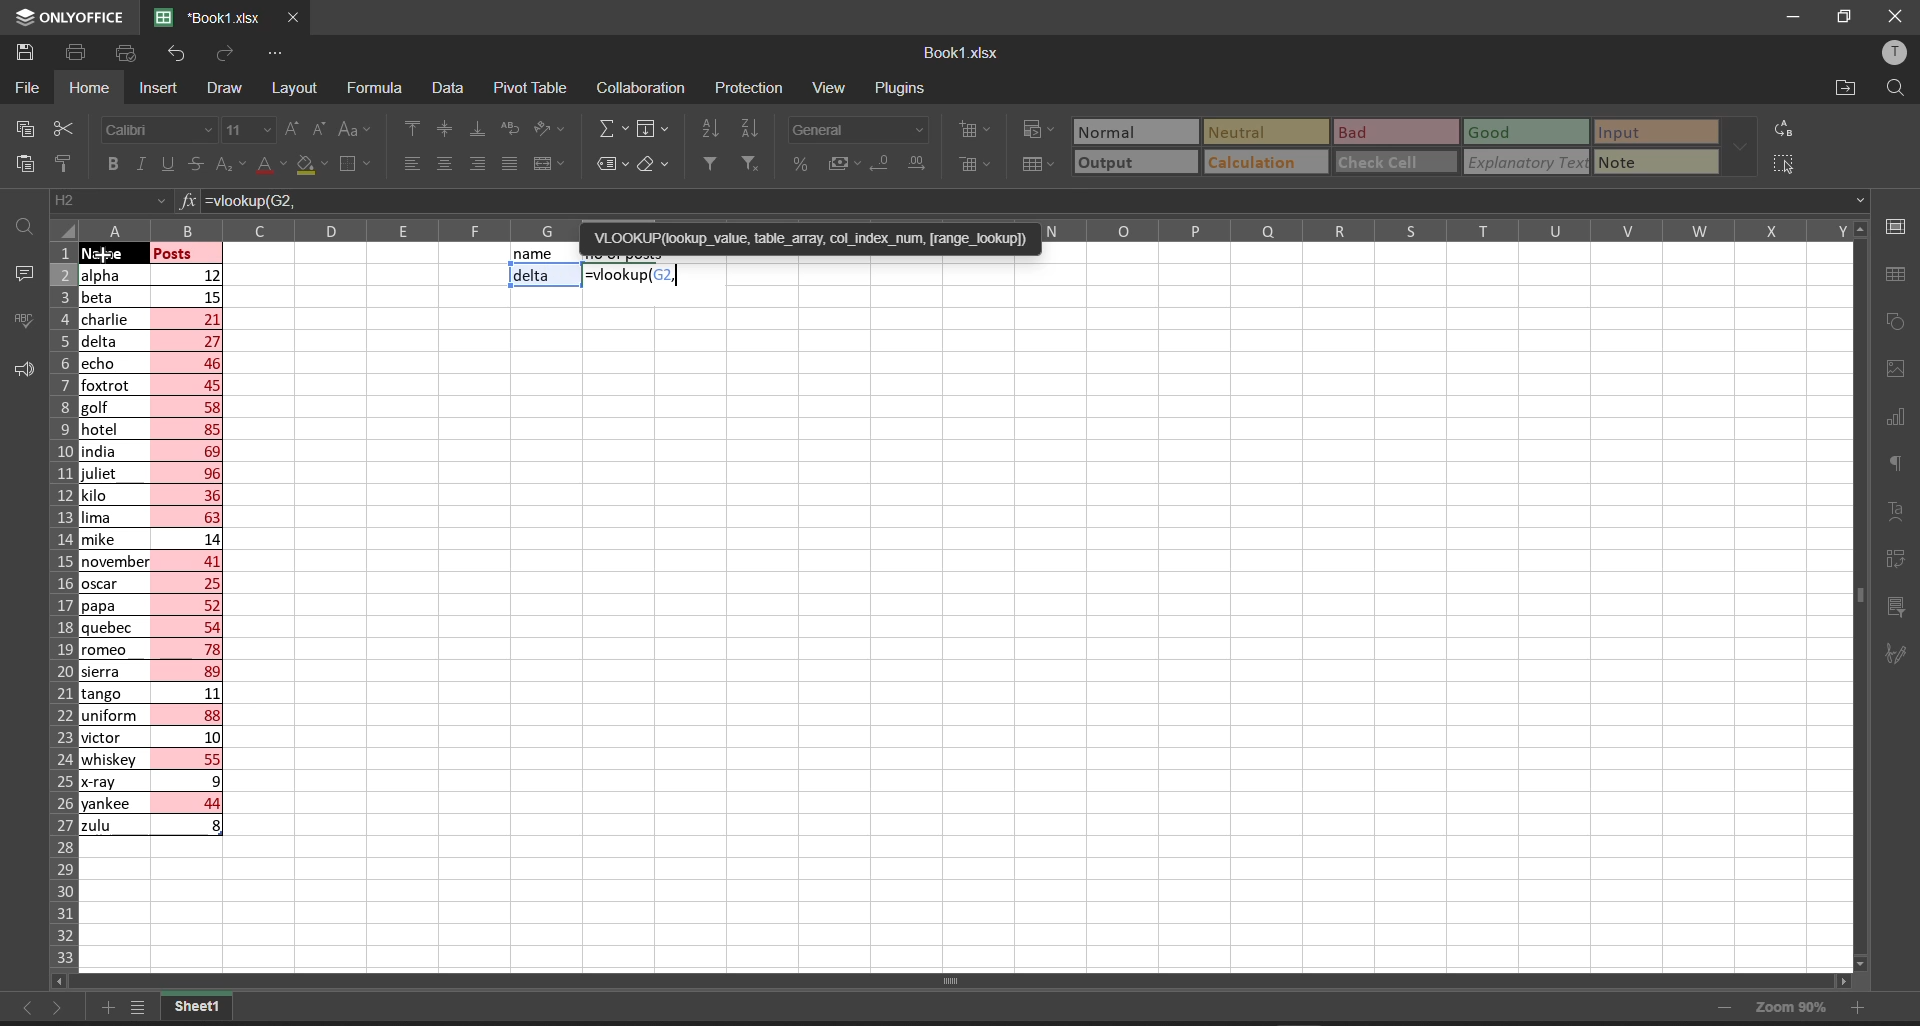  I want to click on align center, so click(443, 130).